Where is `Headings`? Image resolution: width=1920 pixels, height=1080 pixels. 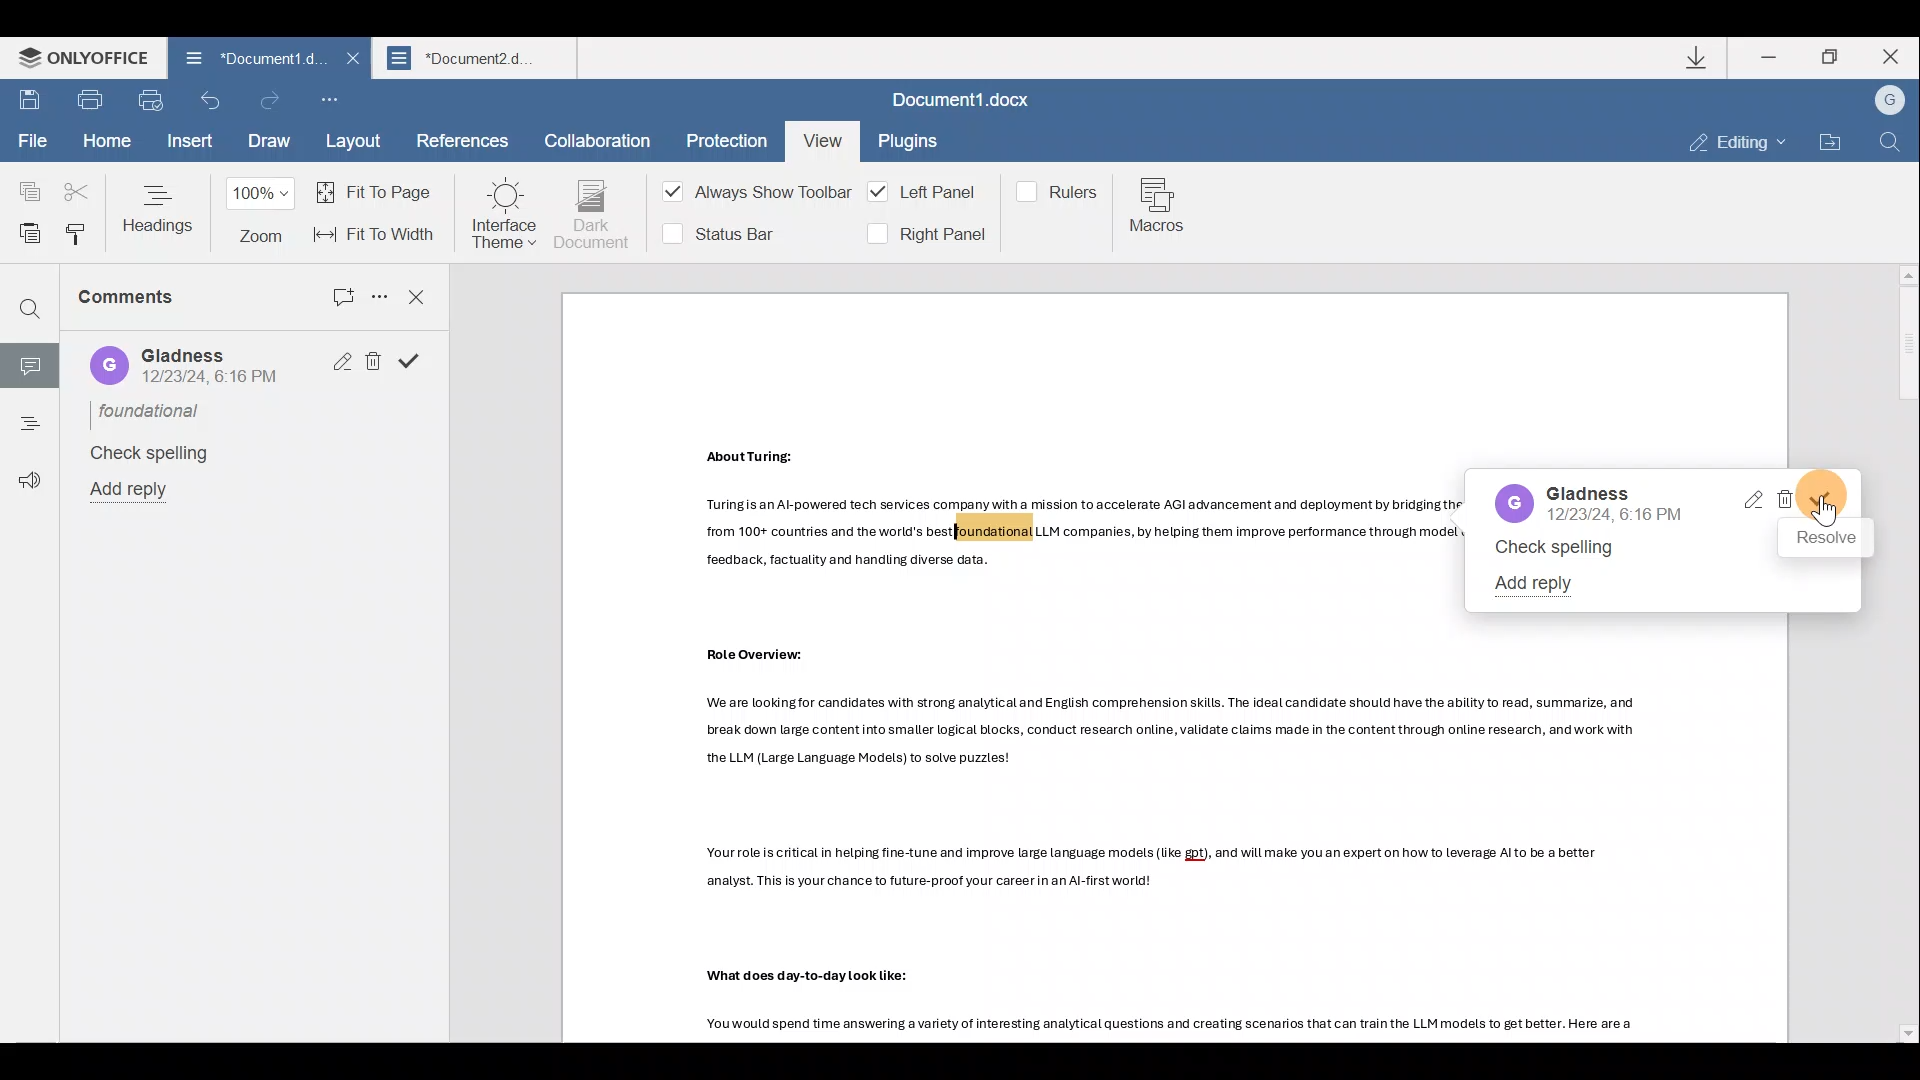 Headings is located at coordinates (160, 208).